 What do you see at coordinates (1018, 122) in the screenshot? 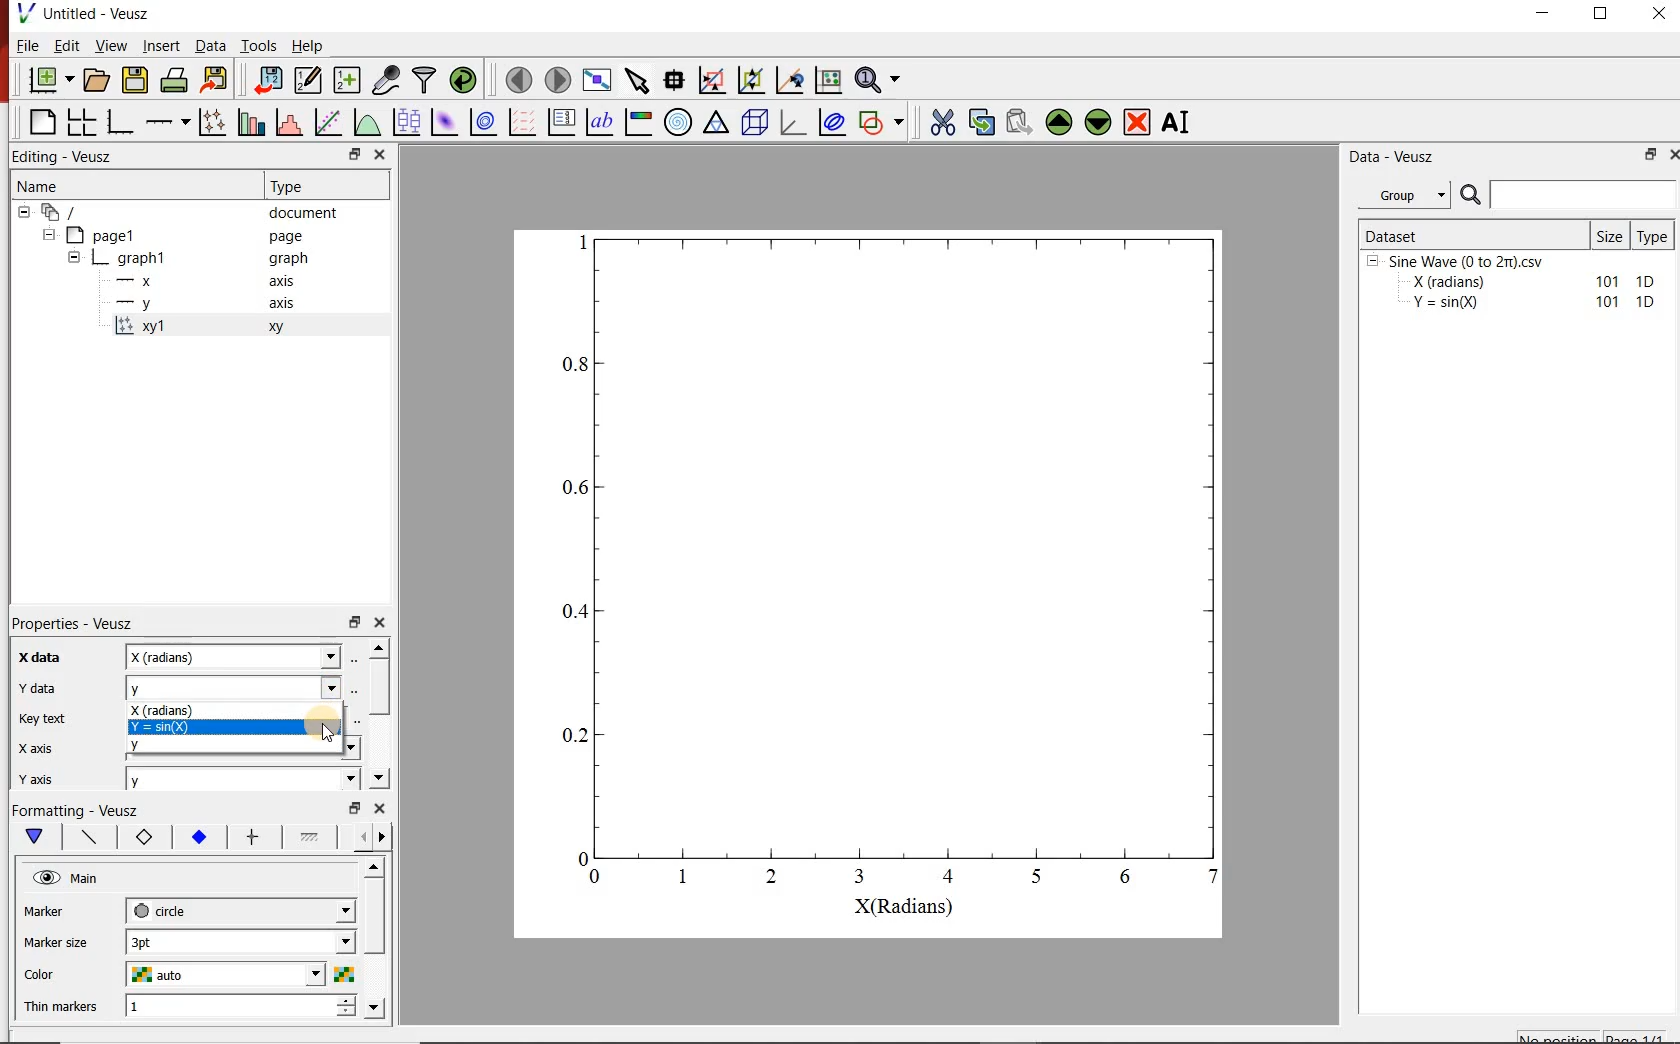
I see `paste` at bounding box center [1018, 122].